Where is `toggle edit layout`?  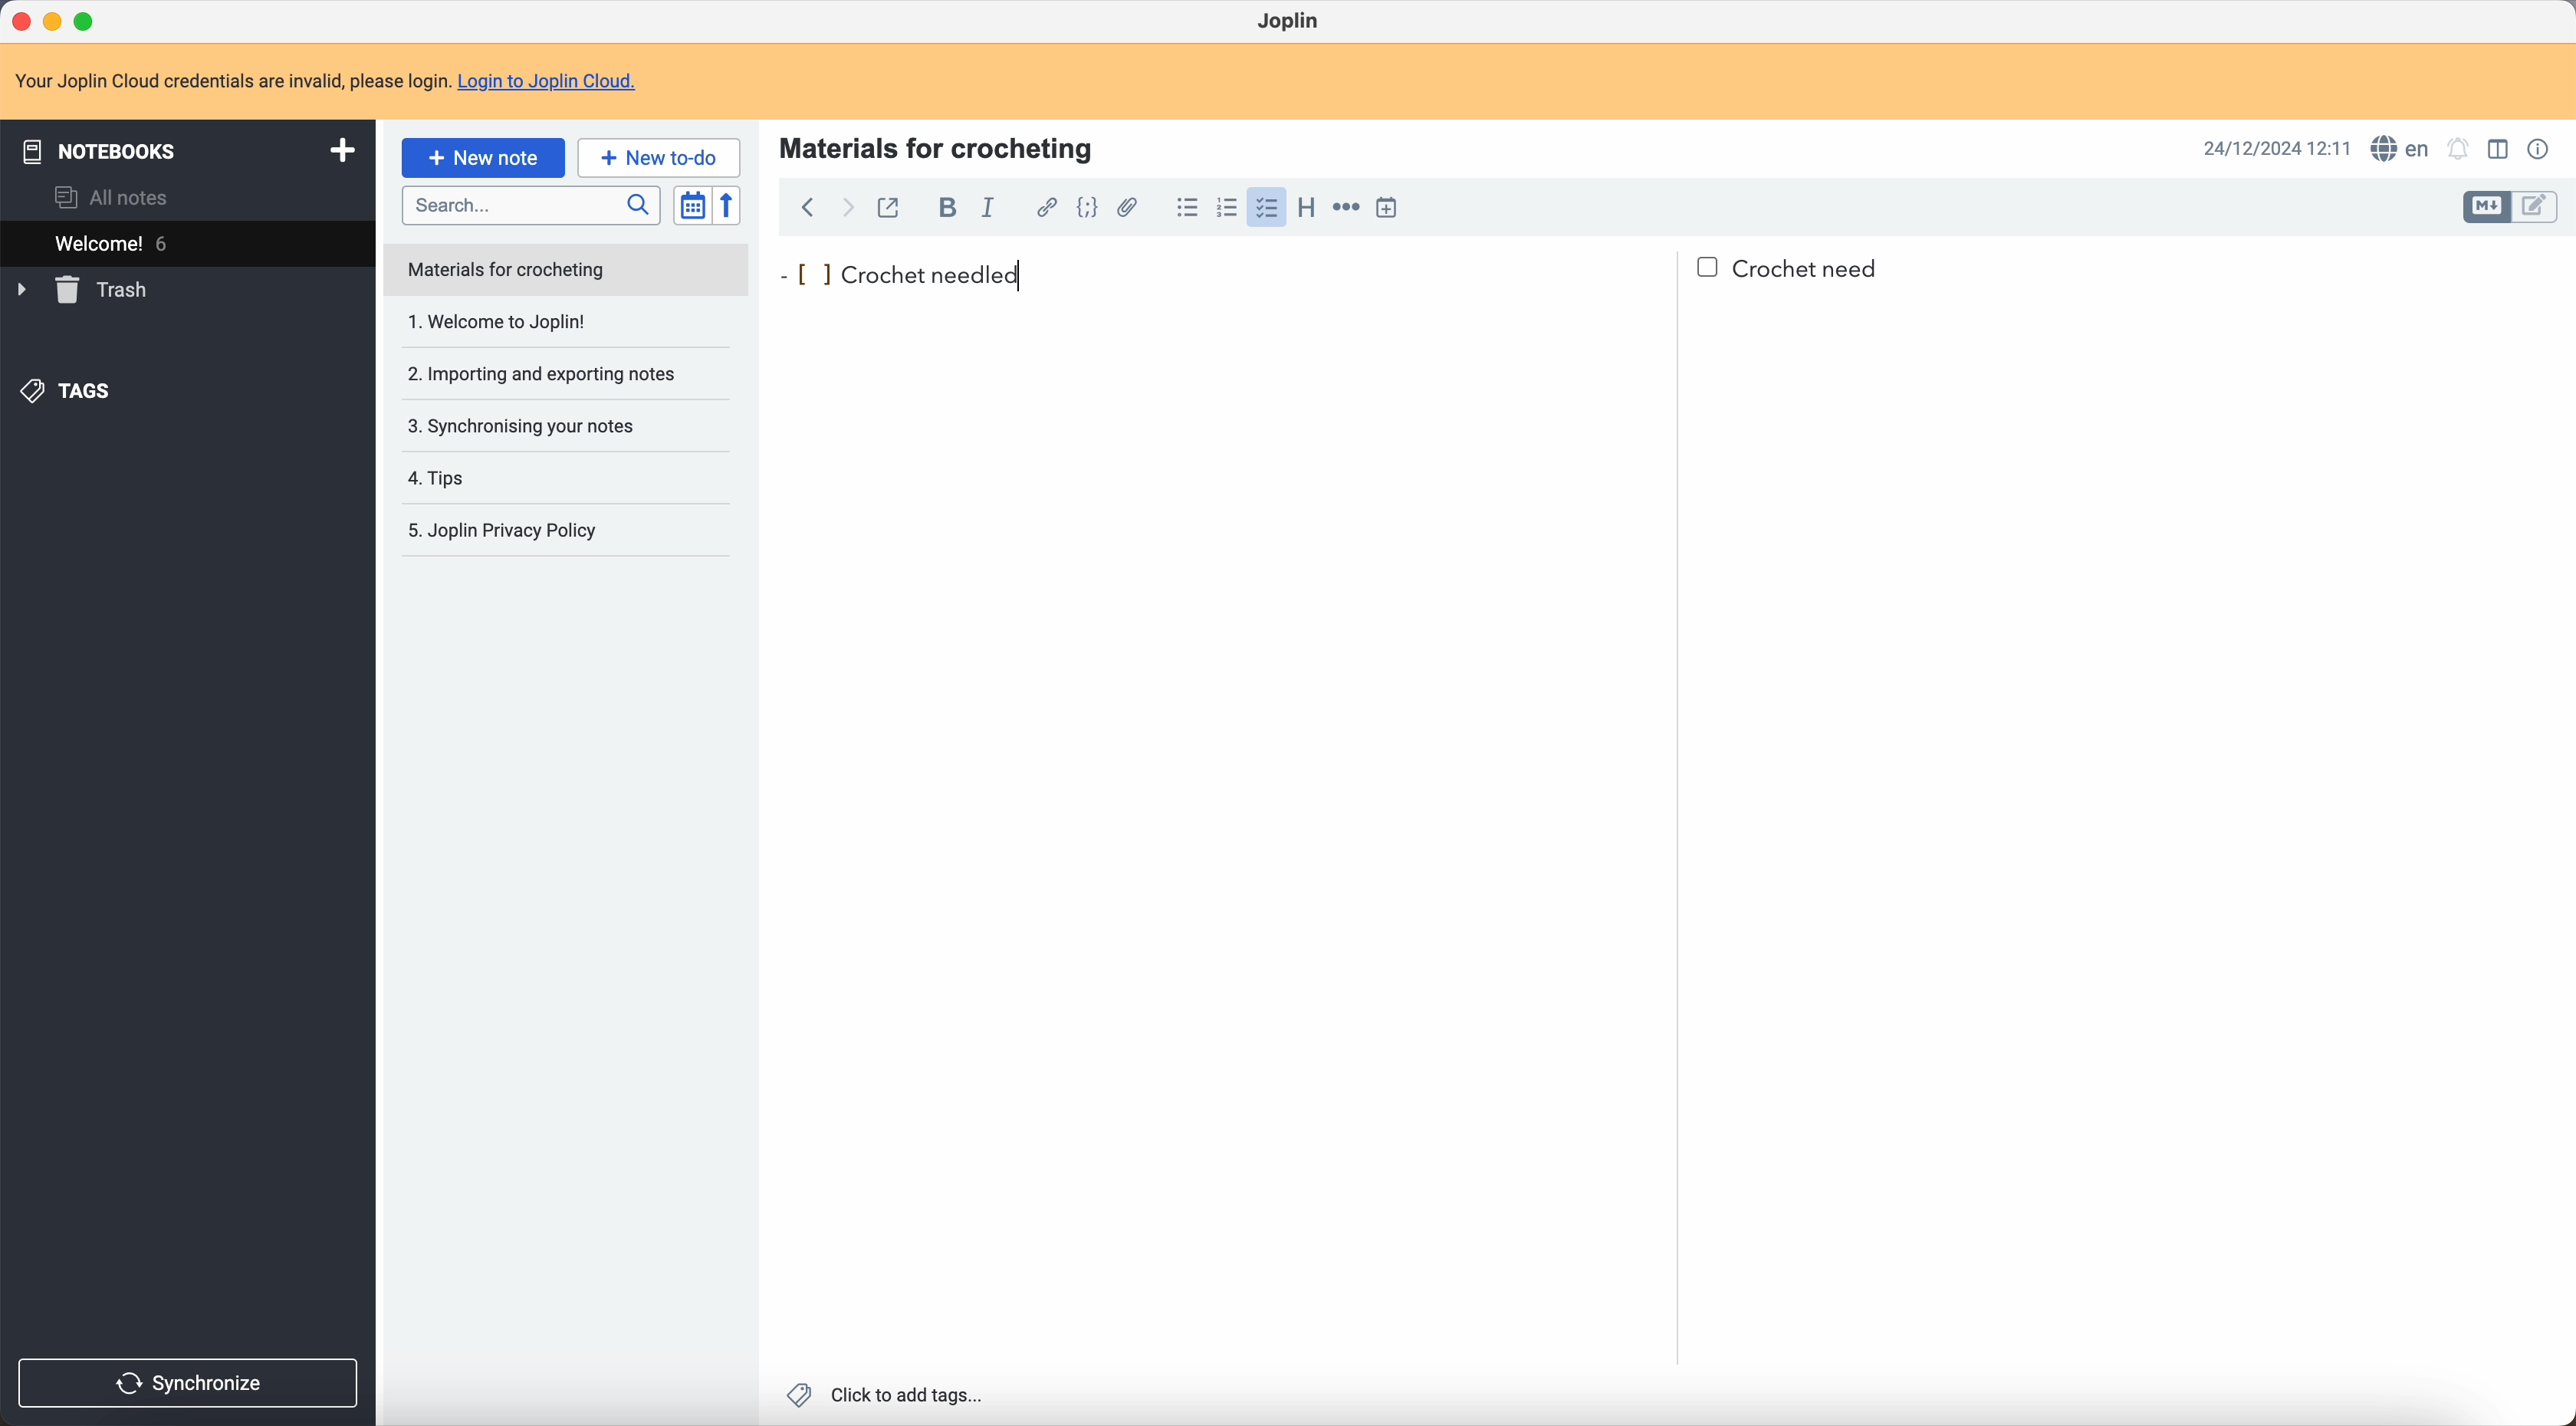 toggle edit layout is located at coordinates (2538, 205).